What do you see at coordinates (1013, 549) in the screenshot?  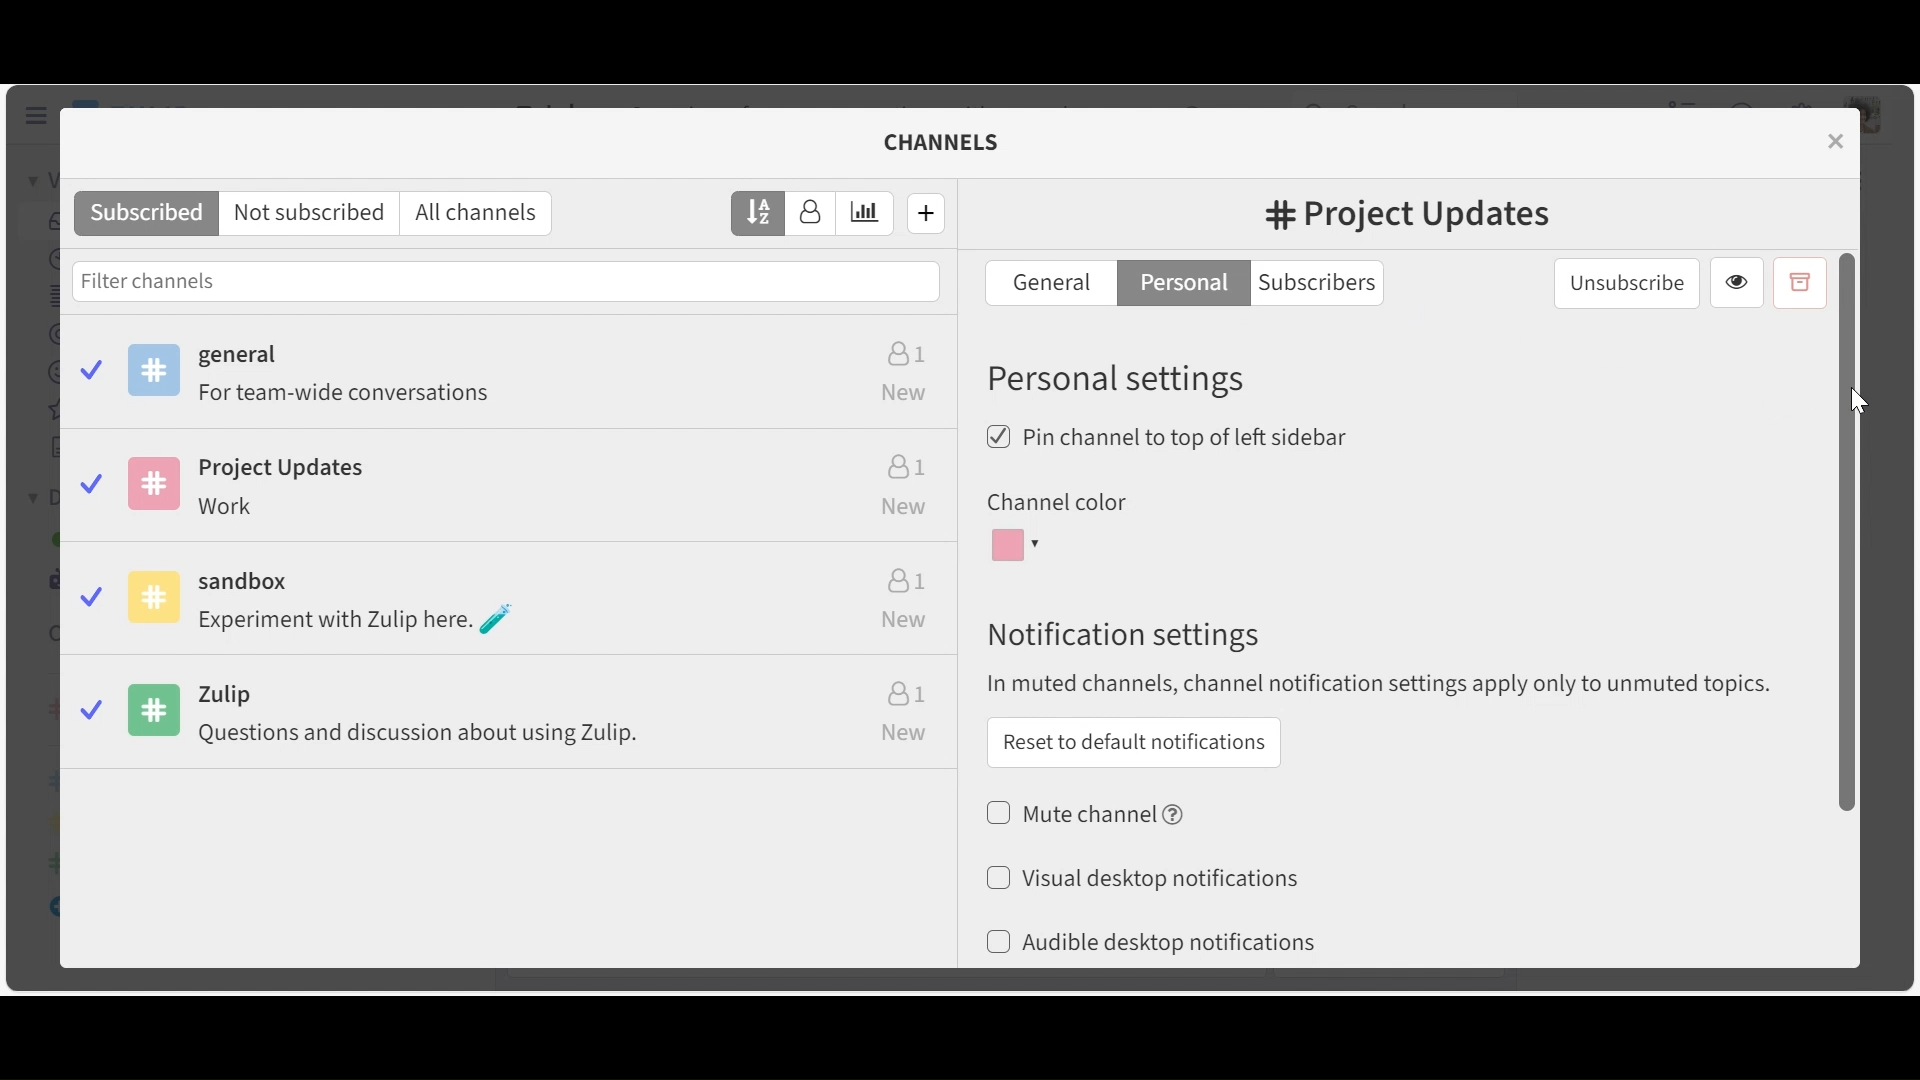 I see `Channel color dropdown menu` at bounding box center [1013, 549].